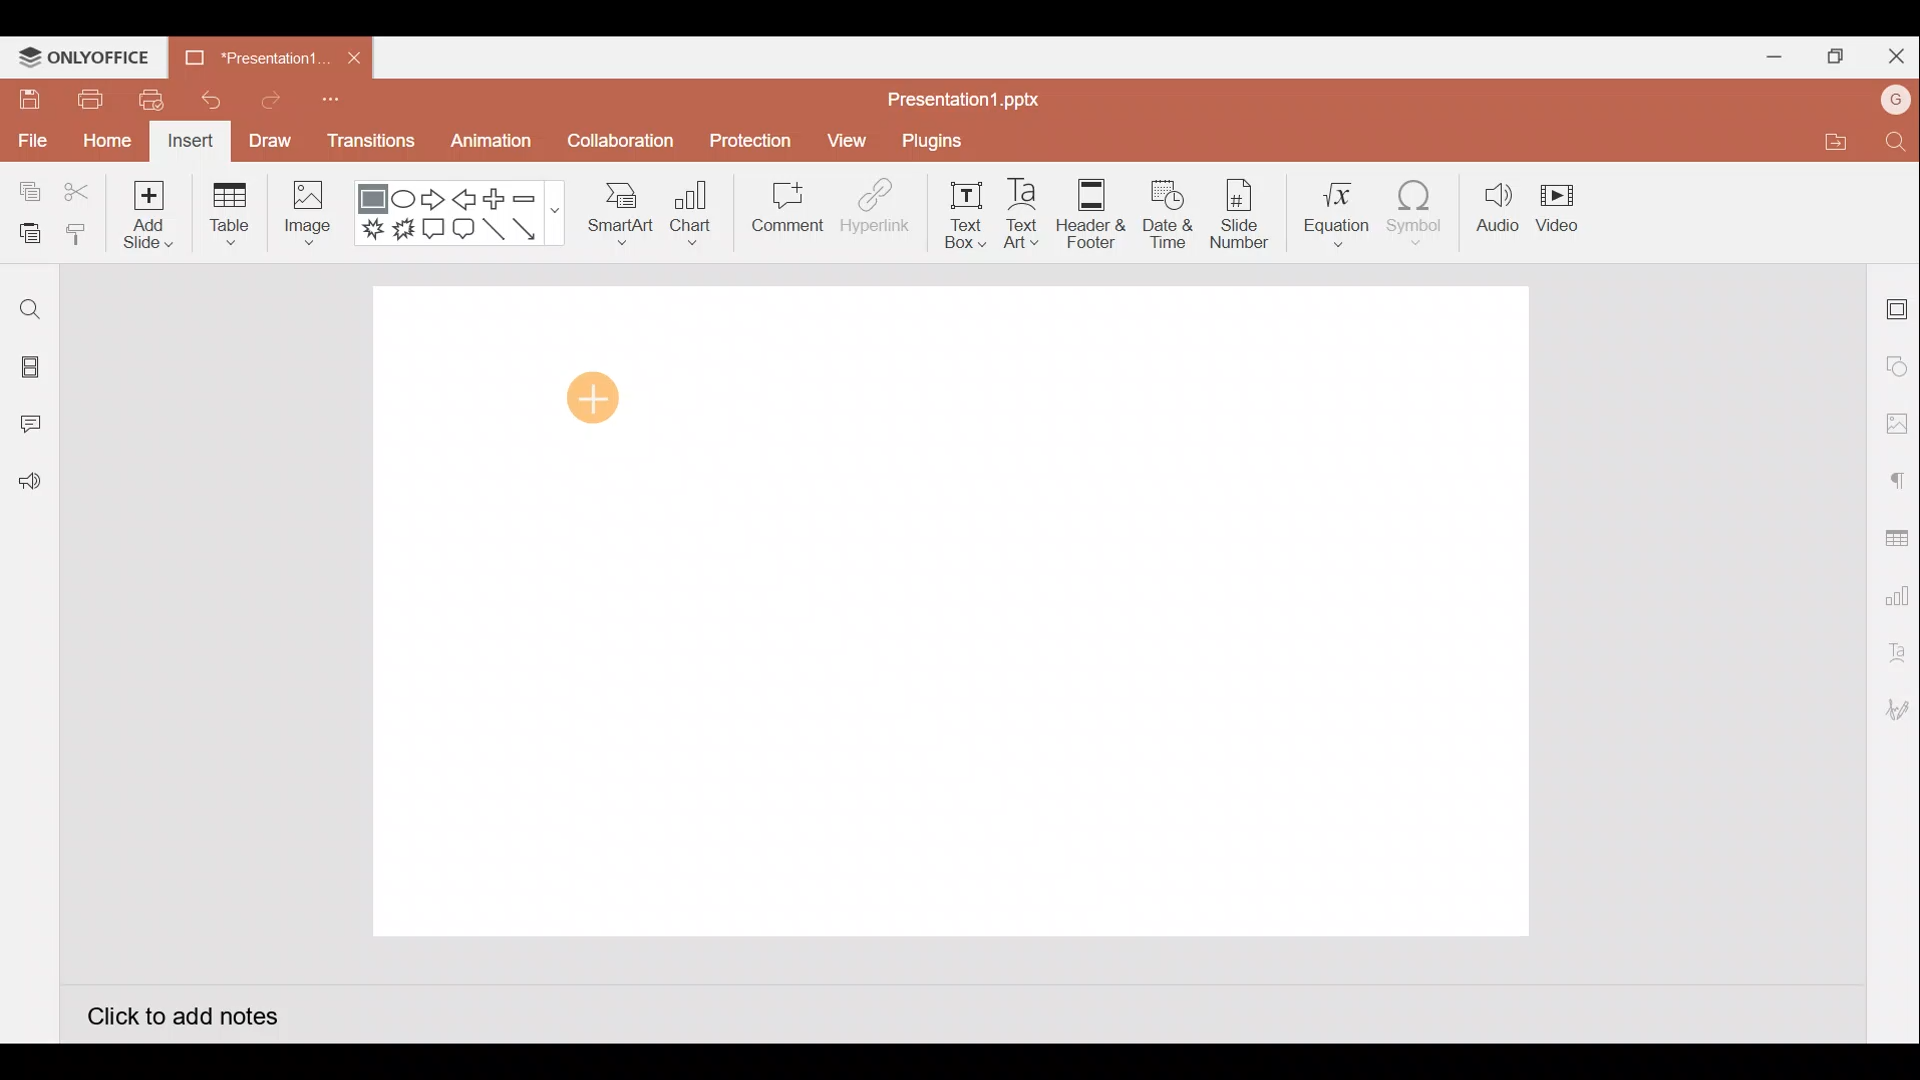  Describe the element at coordinates (1339, 207) in the screenshot. I see `Equation` at that location.